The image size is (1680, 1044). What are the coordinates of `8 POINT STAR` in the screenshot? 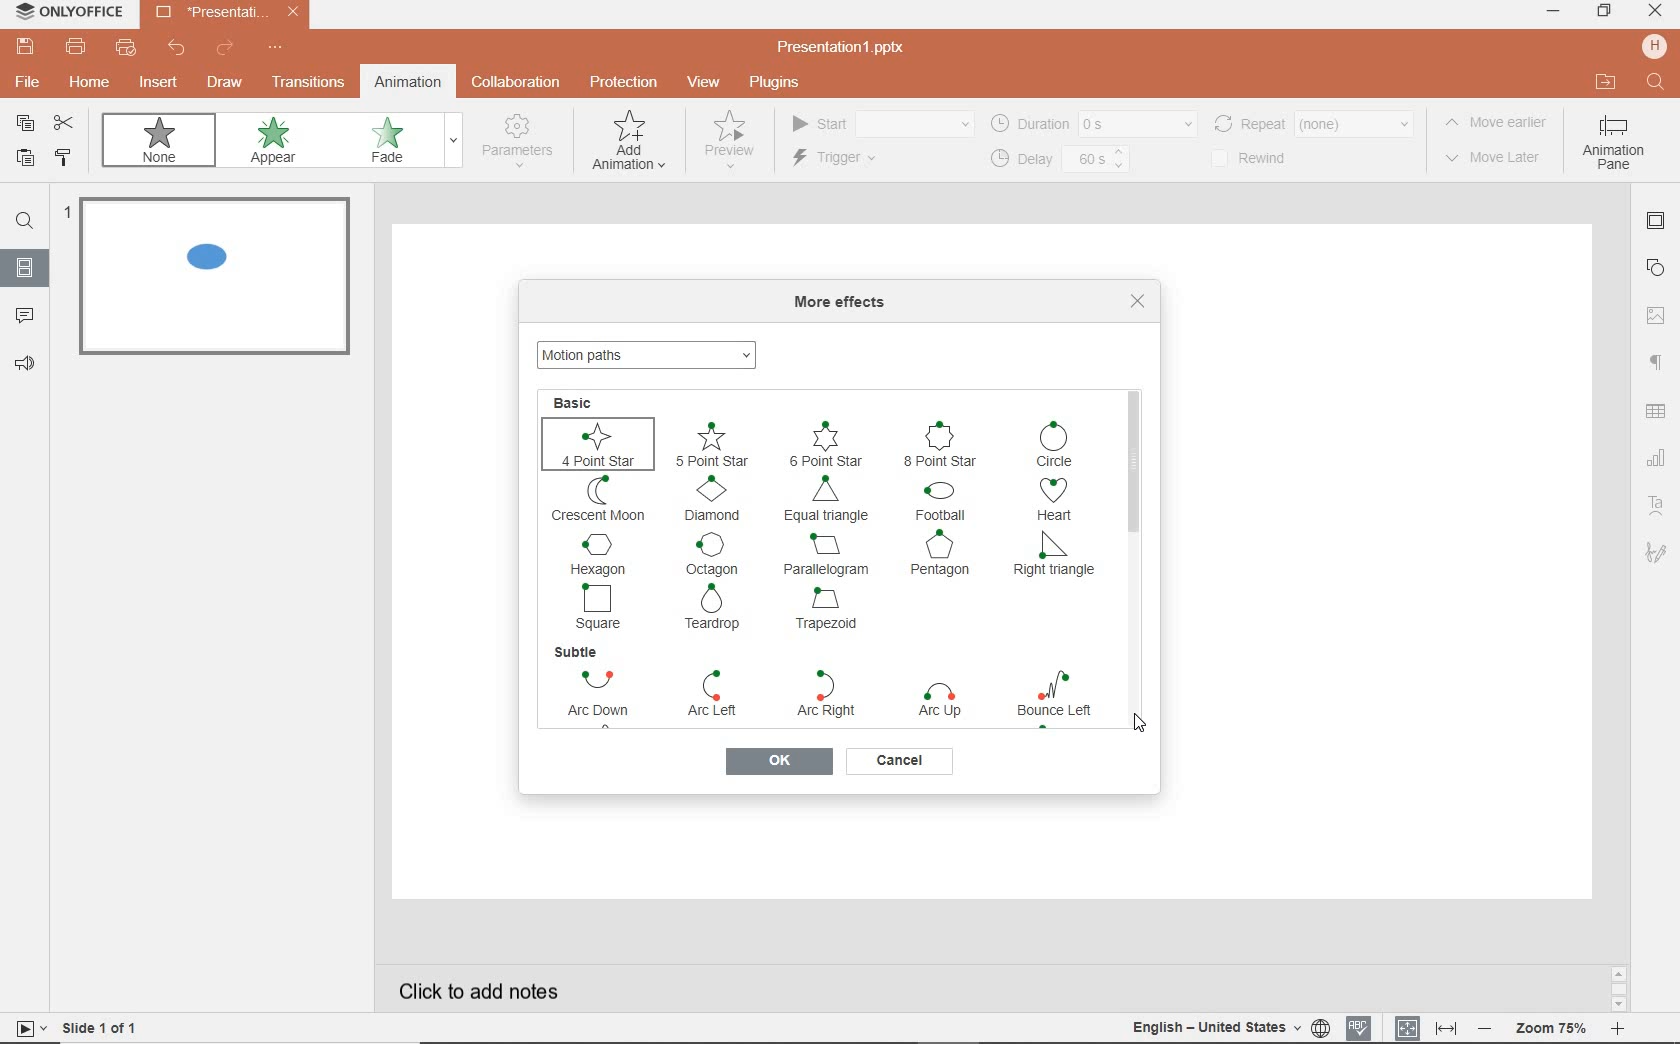 It's located at (939, 442).